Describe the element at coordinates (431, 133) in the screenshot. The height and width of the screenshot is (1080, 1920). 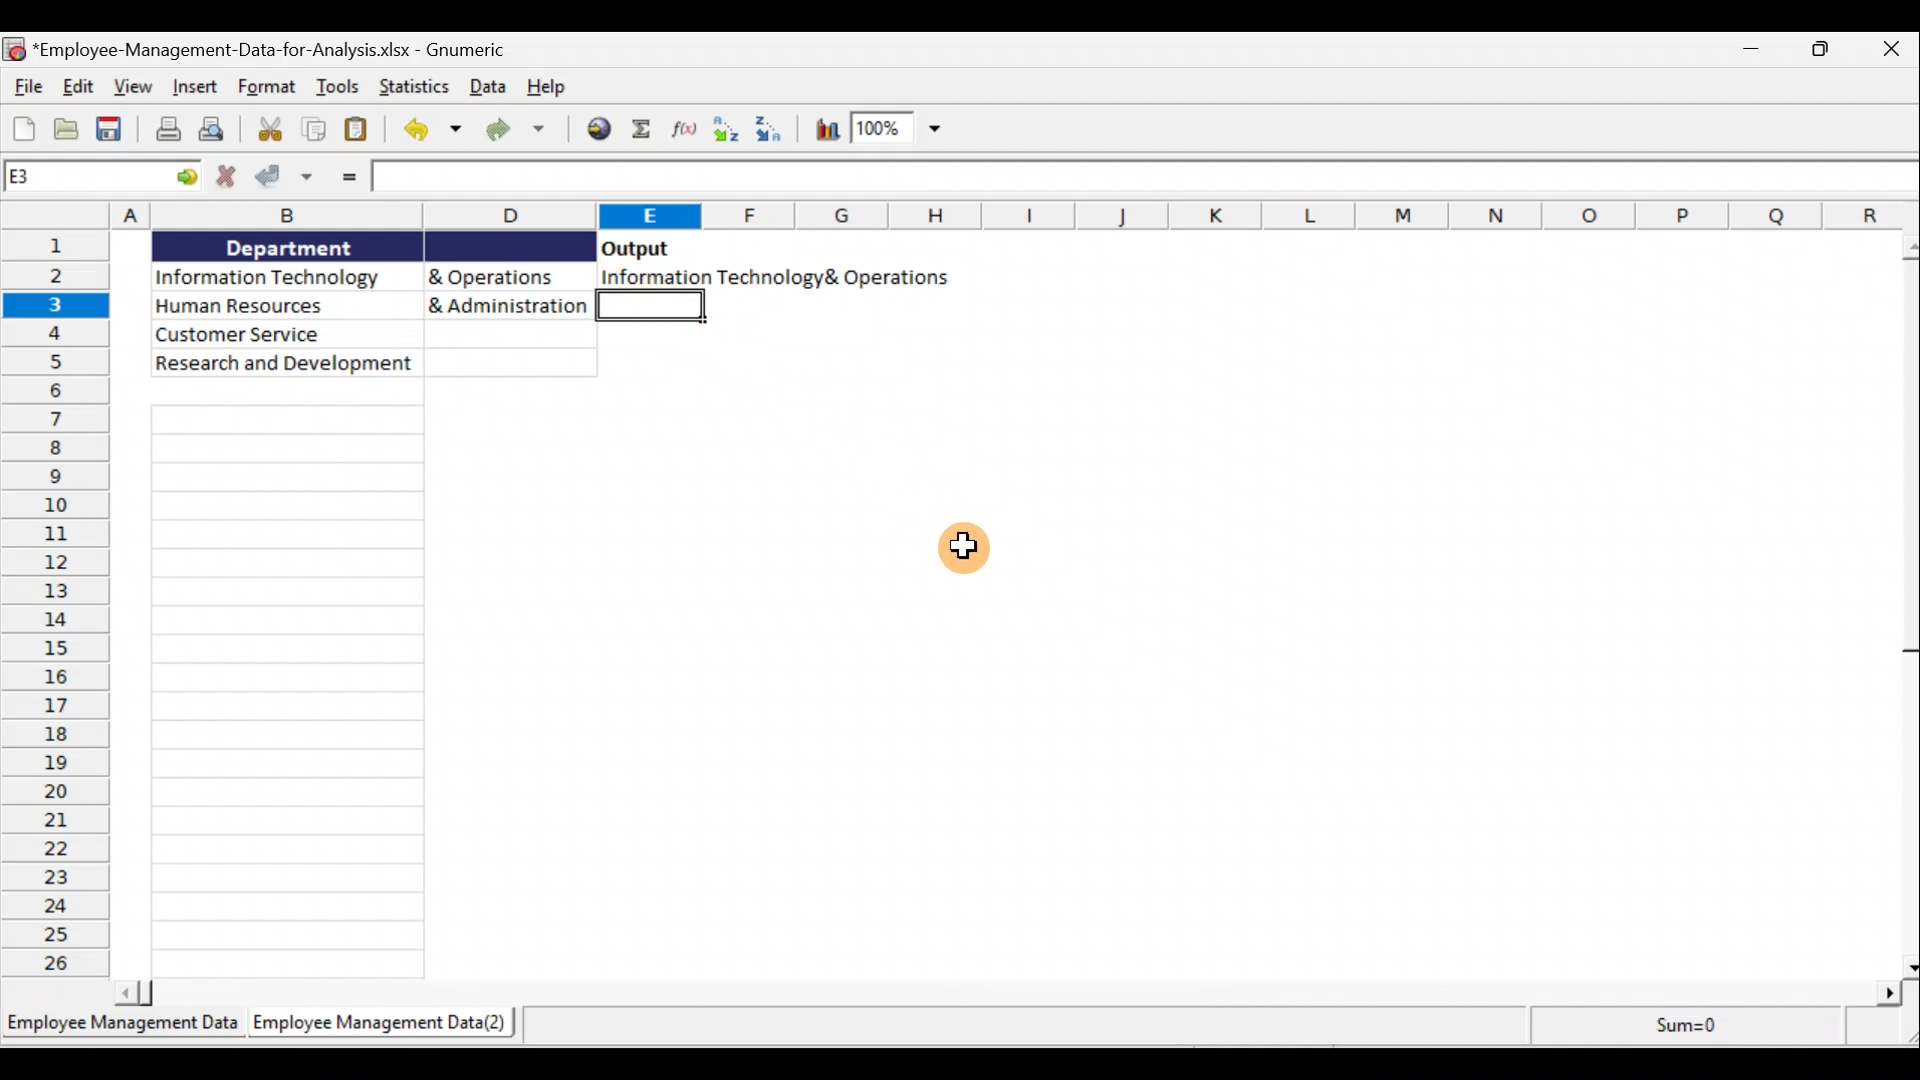
I see `Undo last action` at that location.